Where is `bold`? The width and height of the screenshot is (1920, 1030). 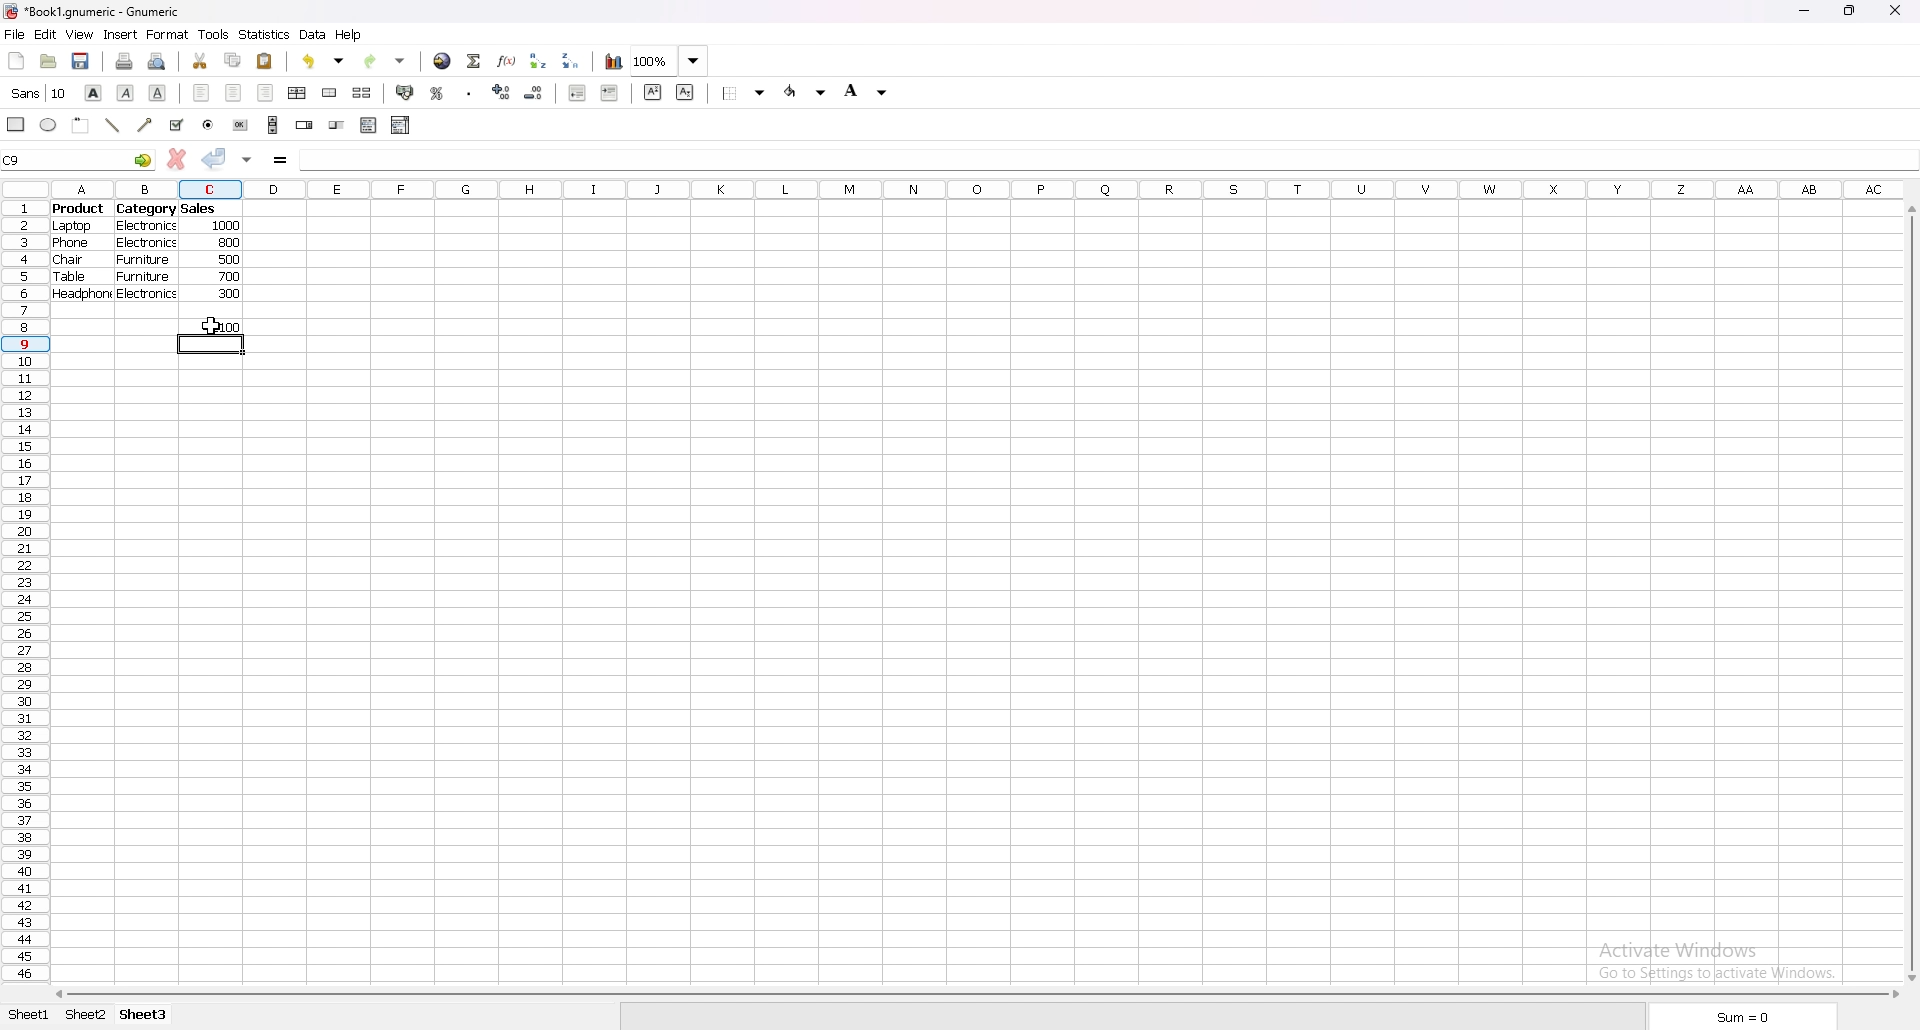 bold is located at coordinates (96, 93).